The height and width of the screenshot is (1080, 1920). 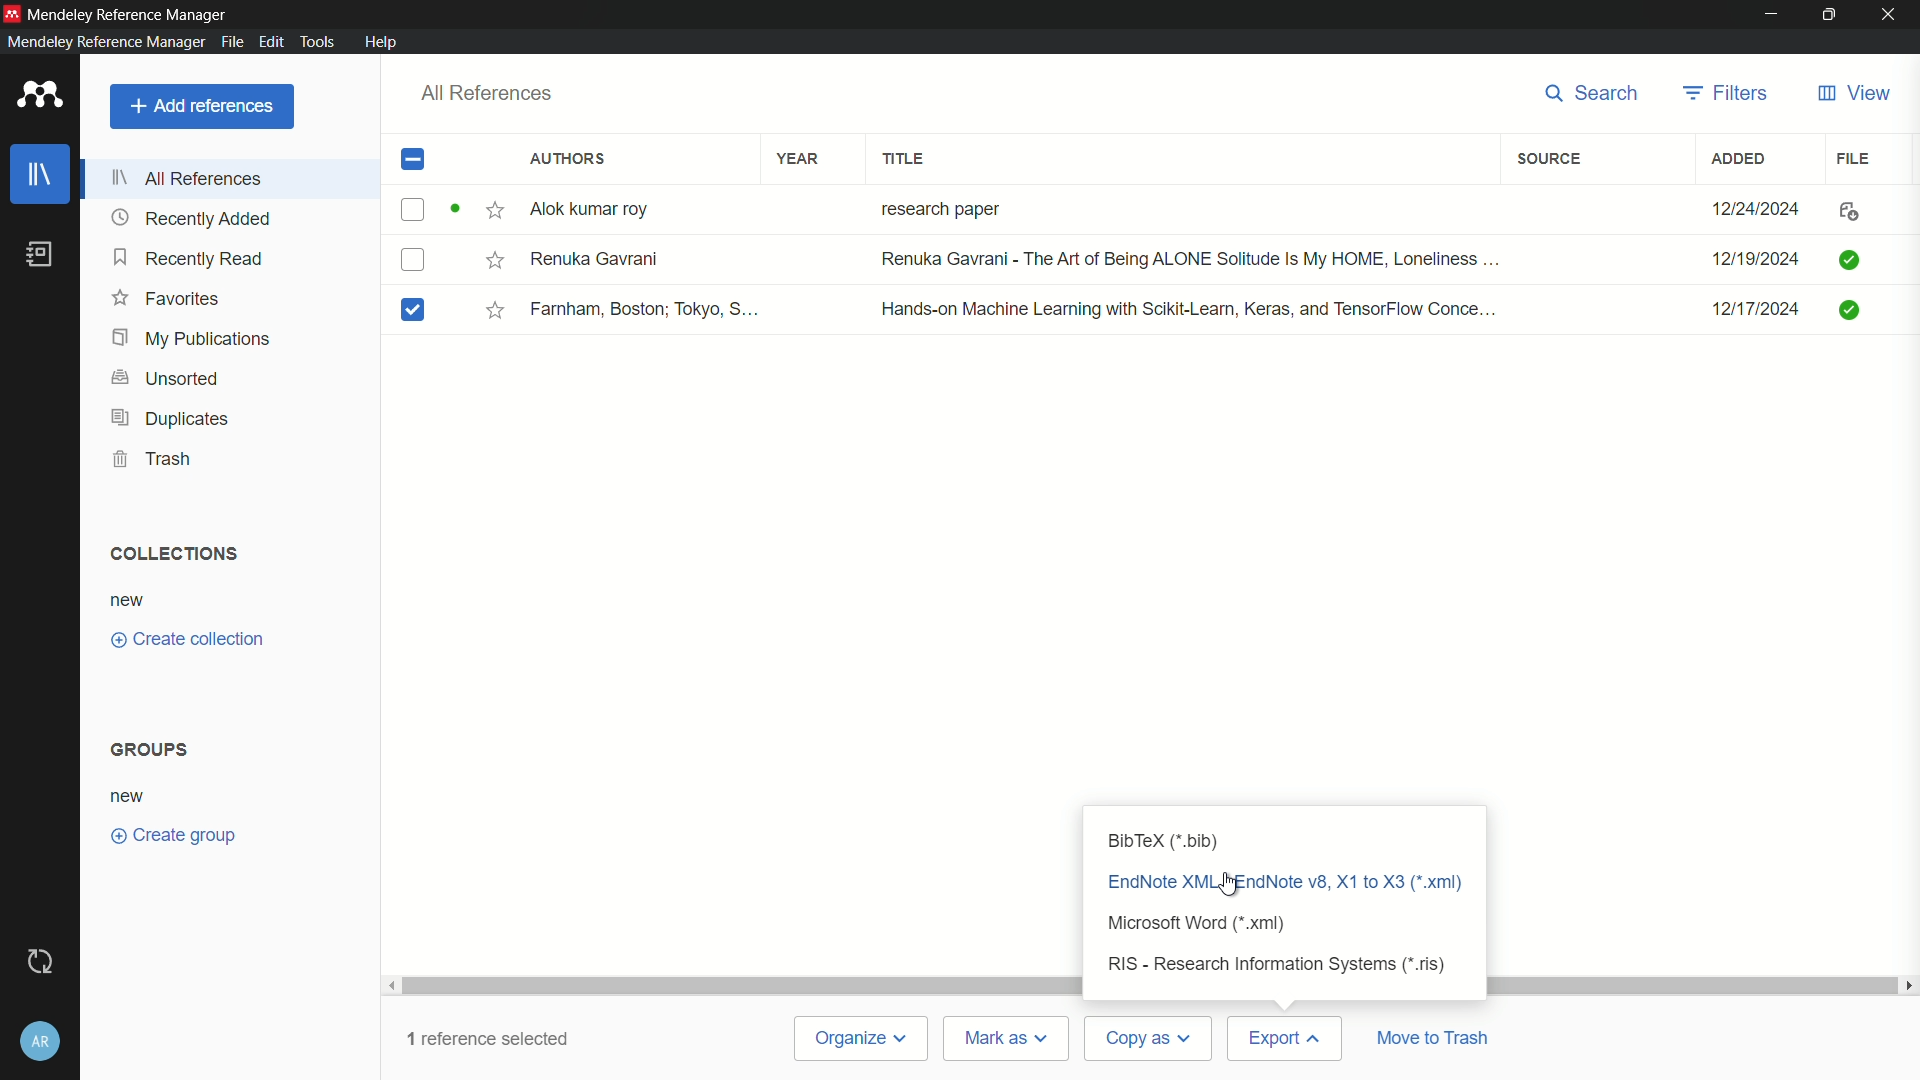 I want to click on sync, so click(x=41, y=963).